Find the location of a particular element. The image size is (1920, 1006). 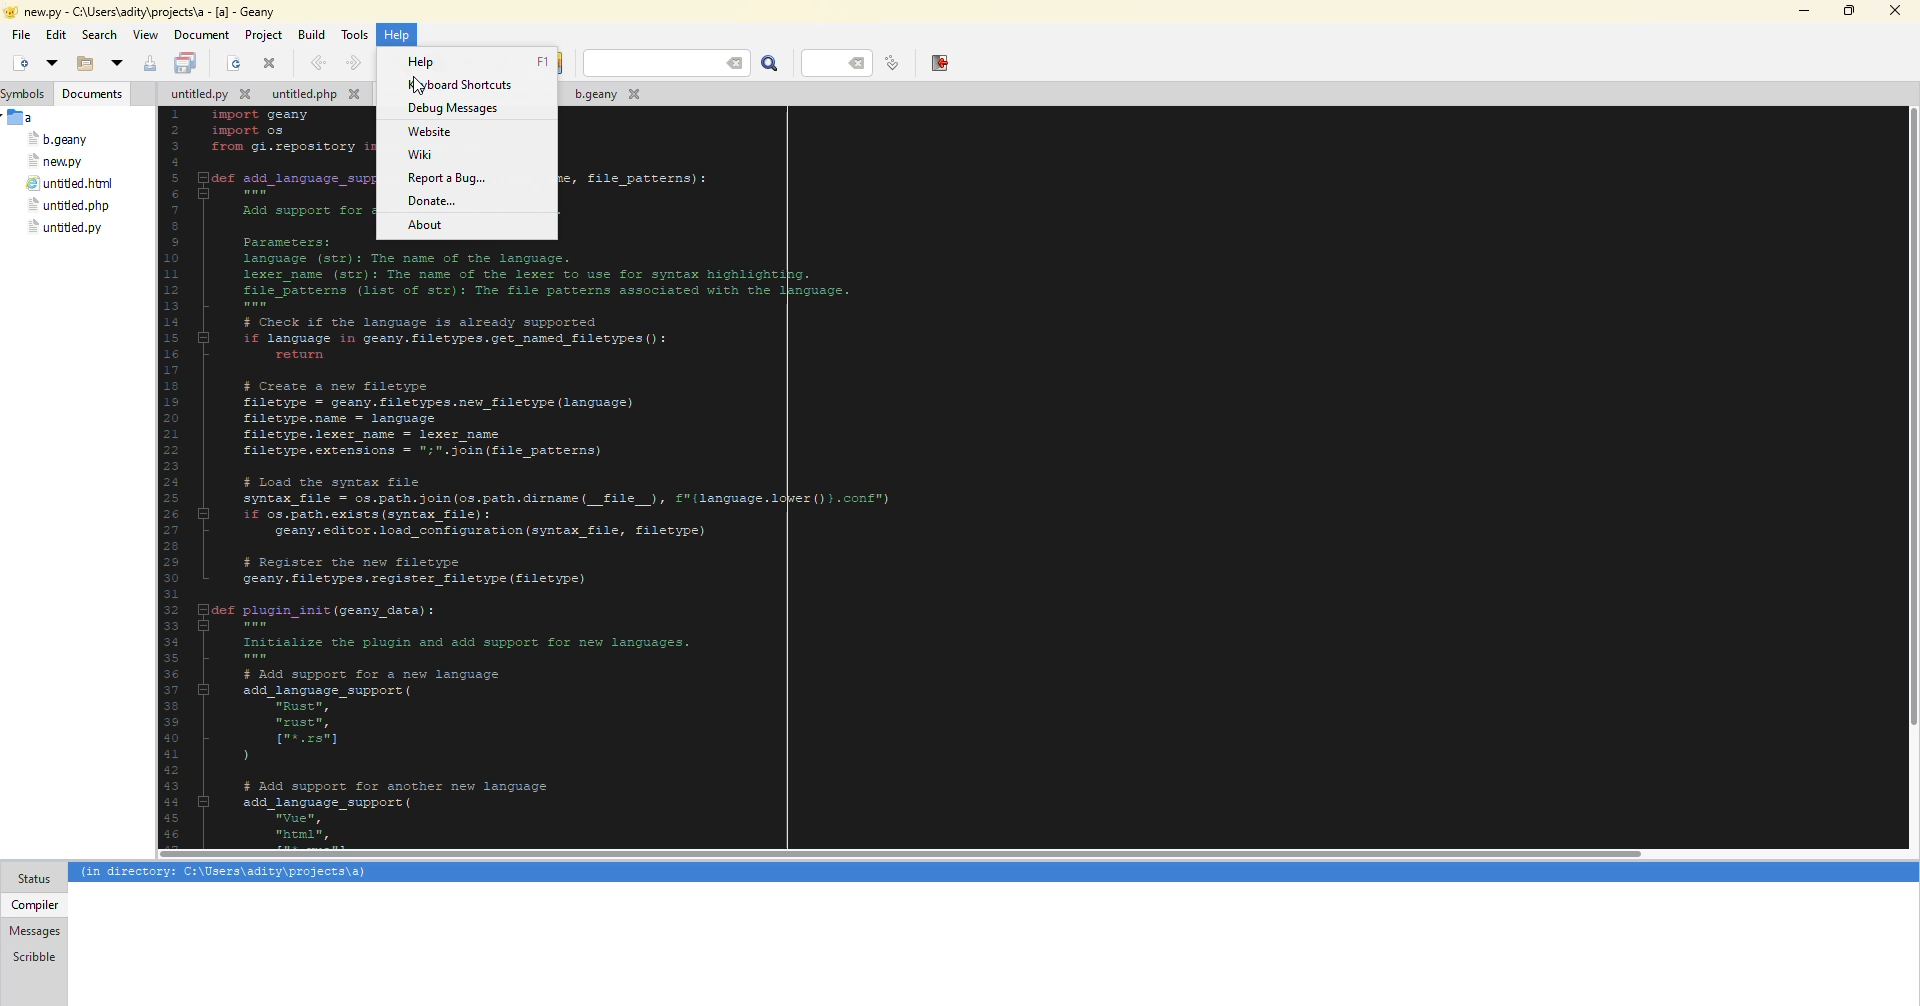

wiki is located at coordinates (420, 156).